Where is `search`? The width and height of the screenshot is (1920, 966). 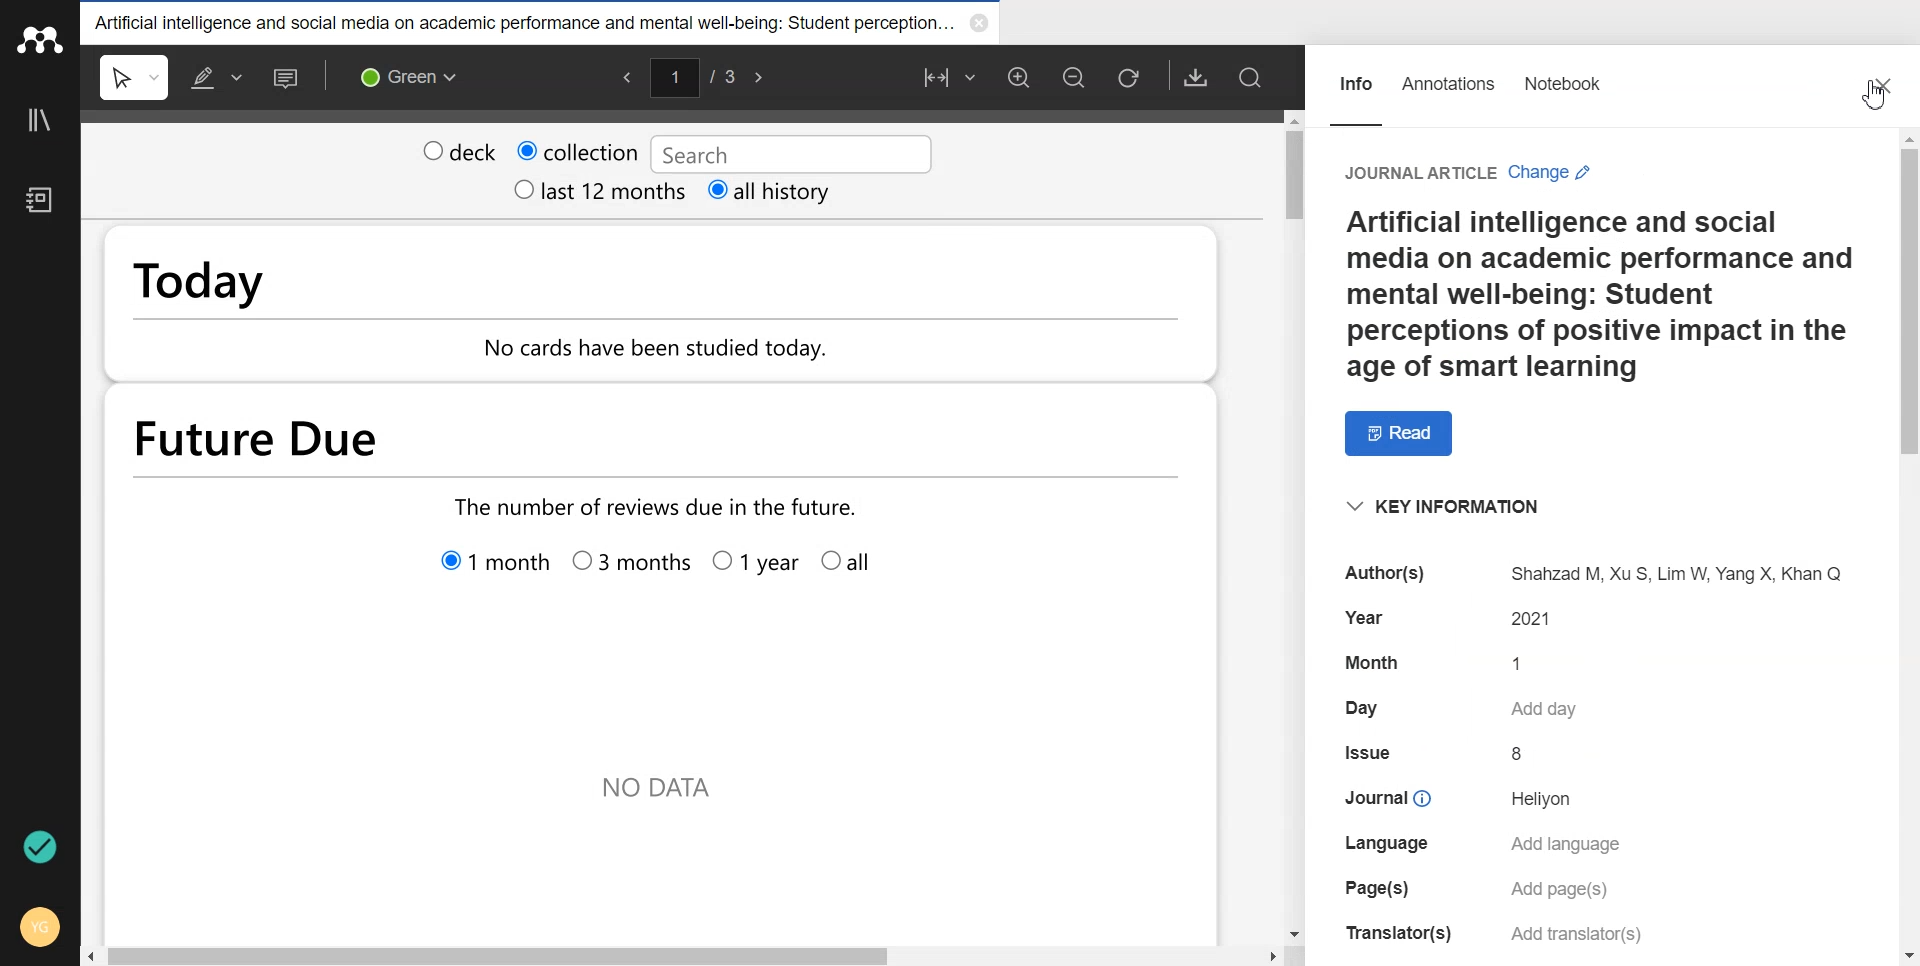 search is located at coordinates (787, 152).